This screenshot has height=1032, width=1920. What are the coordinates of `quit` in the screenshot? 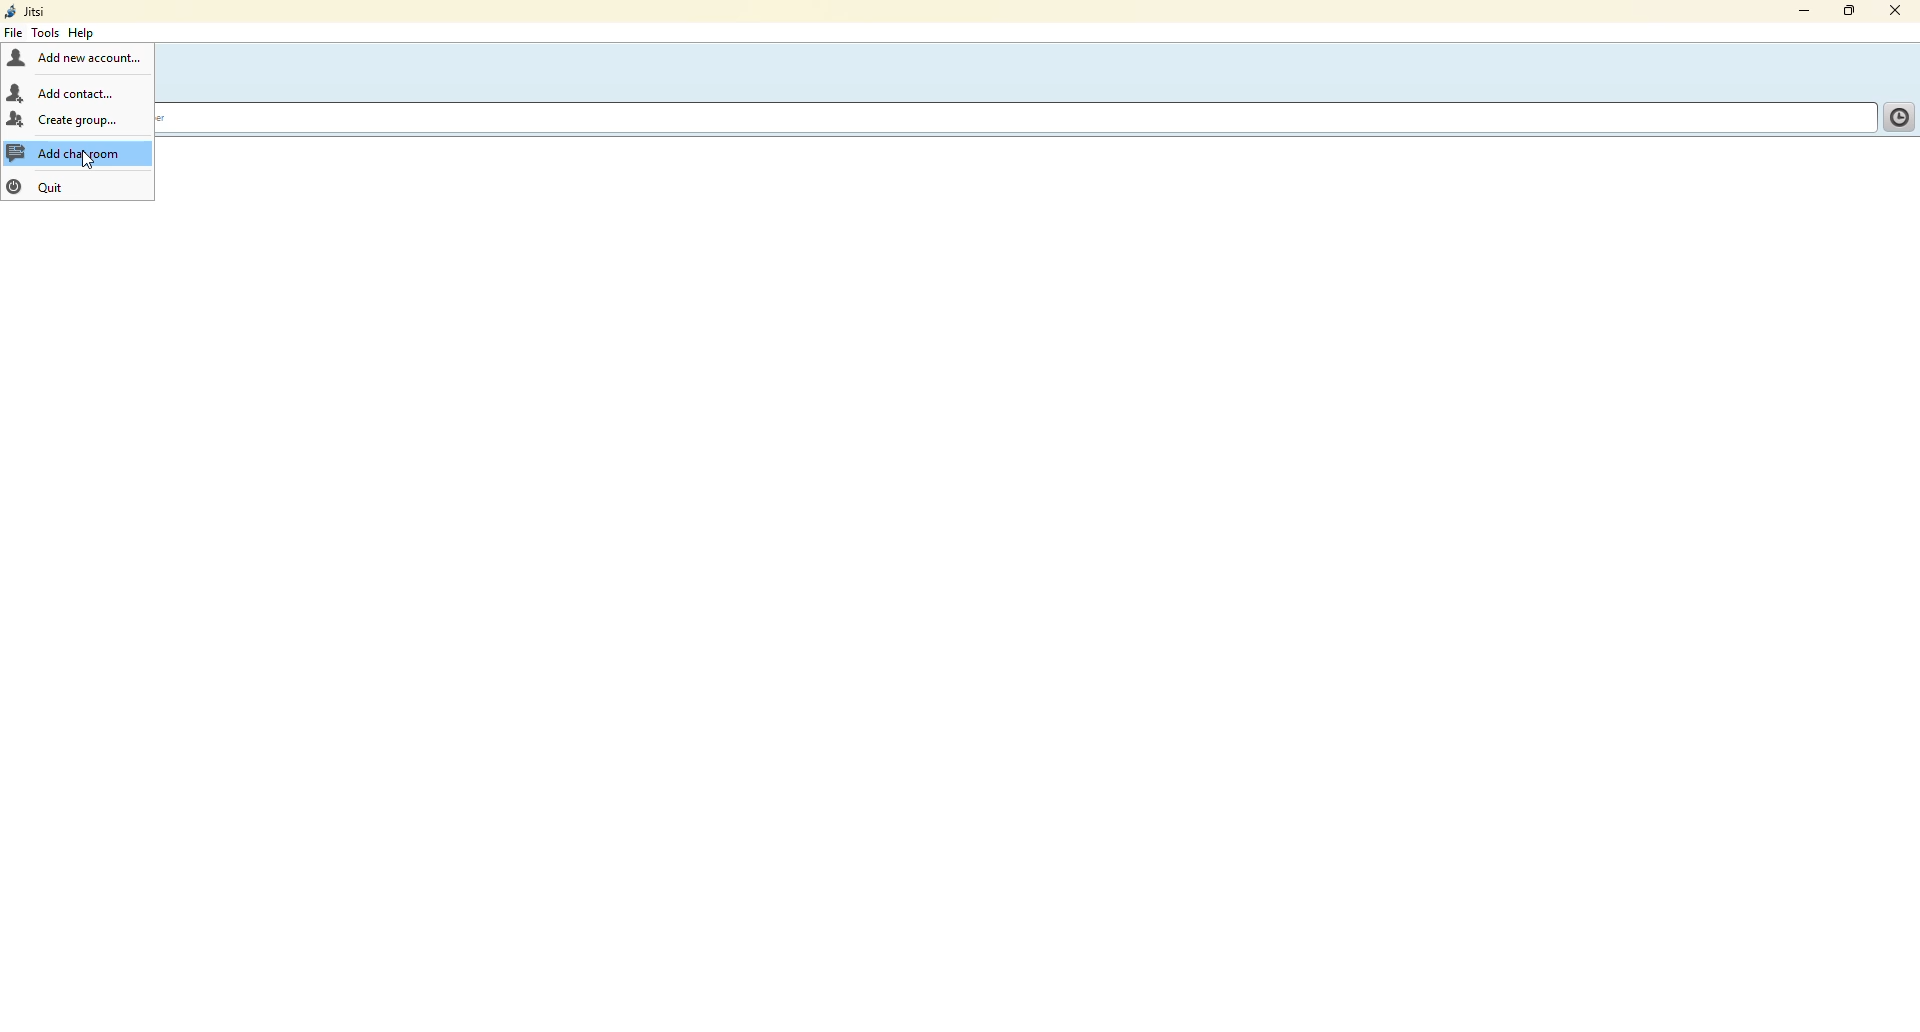 It's located at (42, 186).